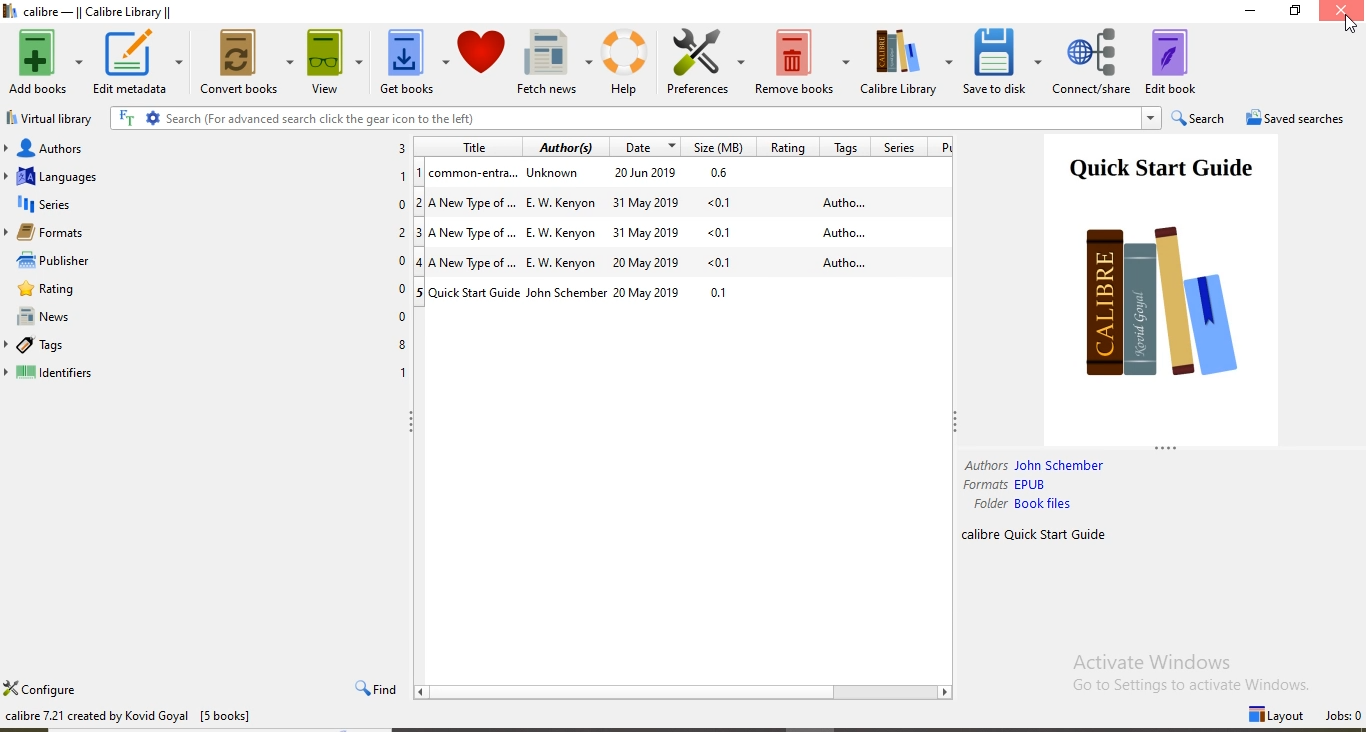 This screenshot has width=1366, height=732. What do you see at coordinates (465, 147) in the screenshot?
I see `Title` at bounding box center [465, 147].